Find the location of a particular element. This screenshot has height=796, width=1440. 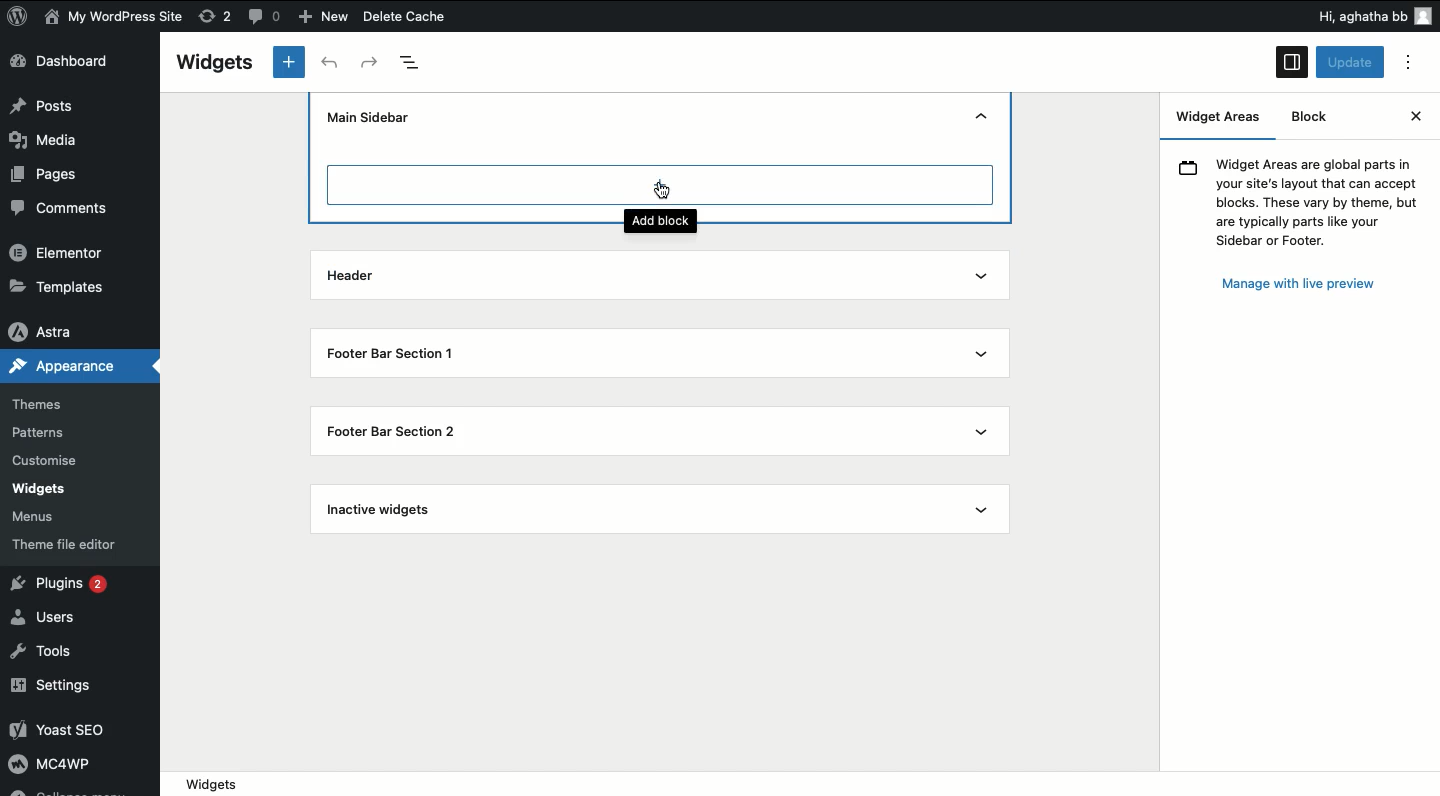

Users is located at coordinates (58, 622).